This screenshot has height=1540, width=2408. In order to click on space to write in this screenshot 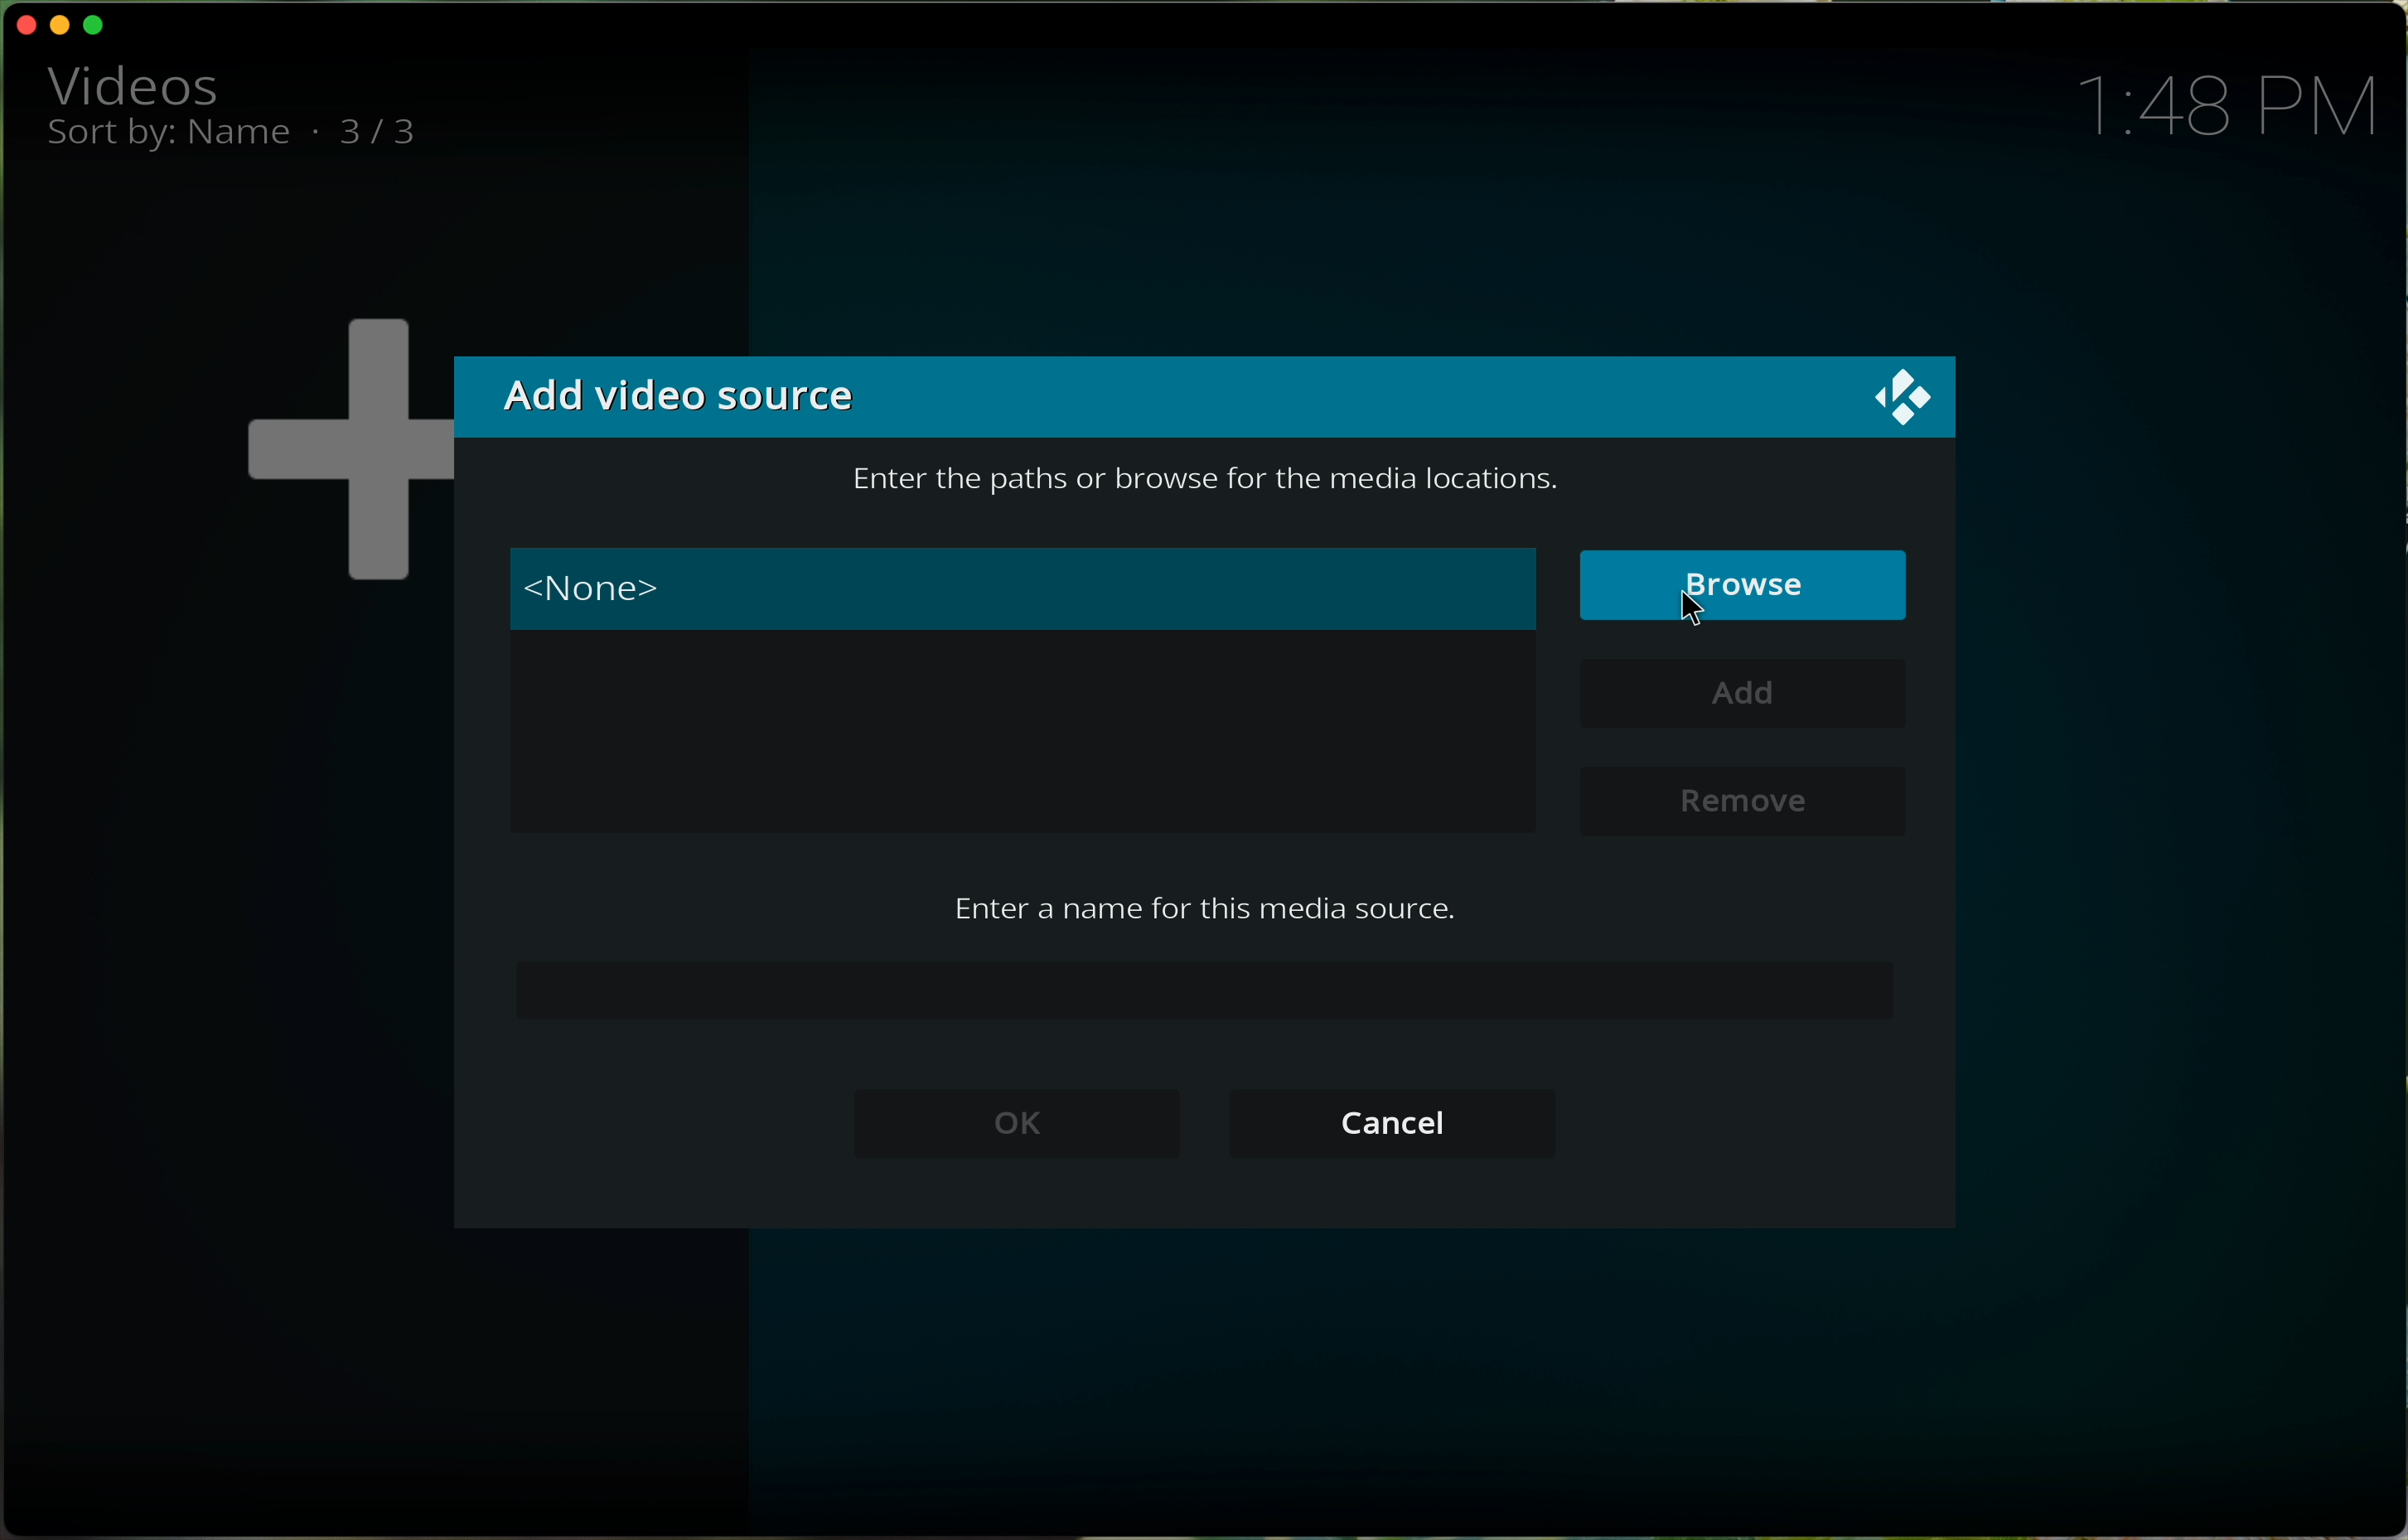, I will do `click(1207, 989)`.